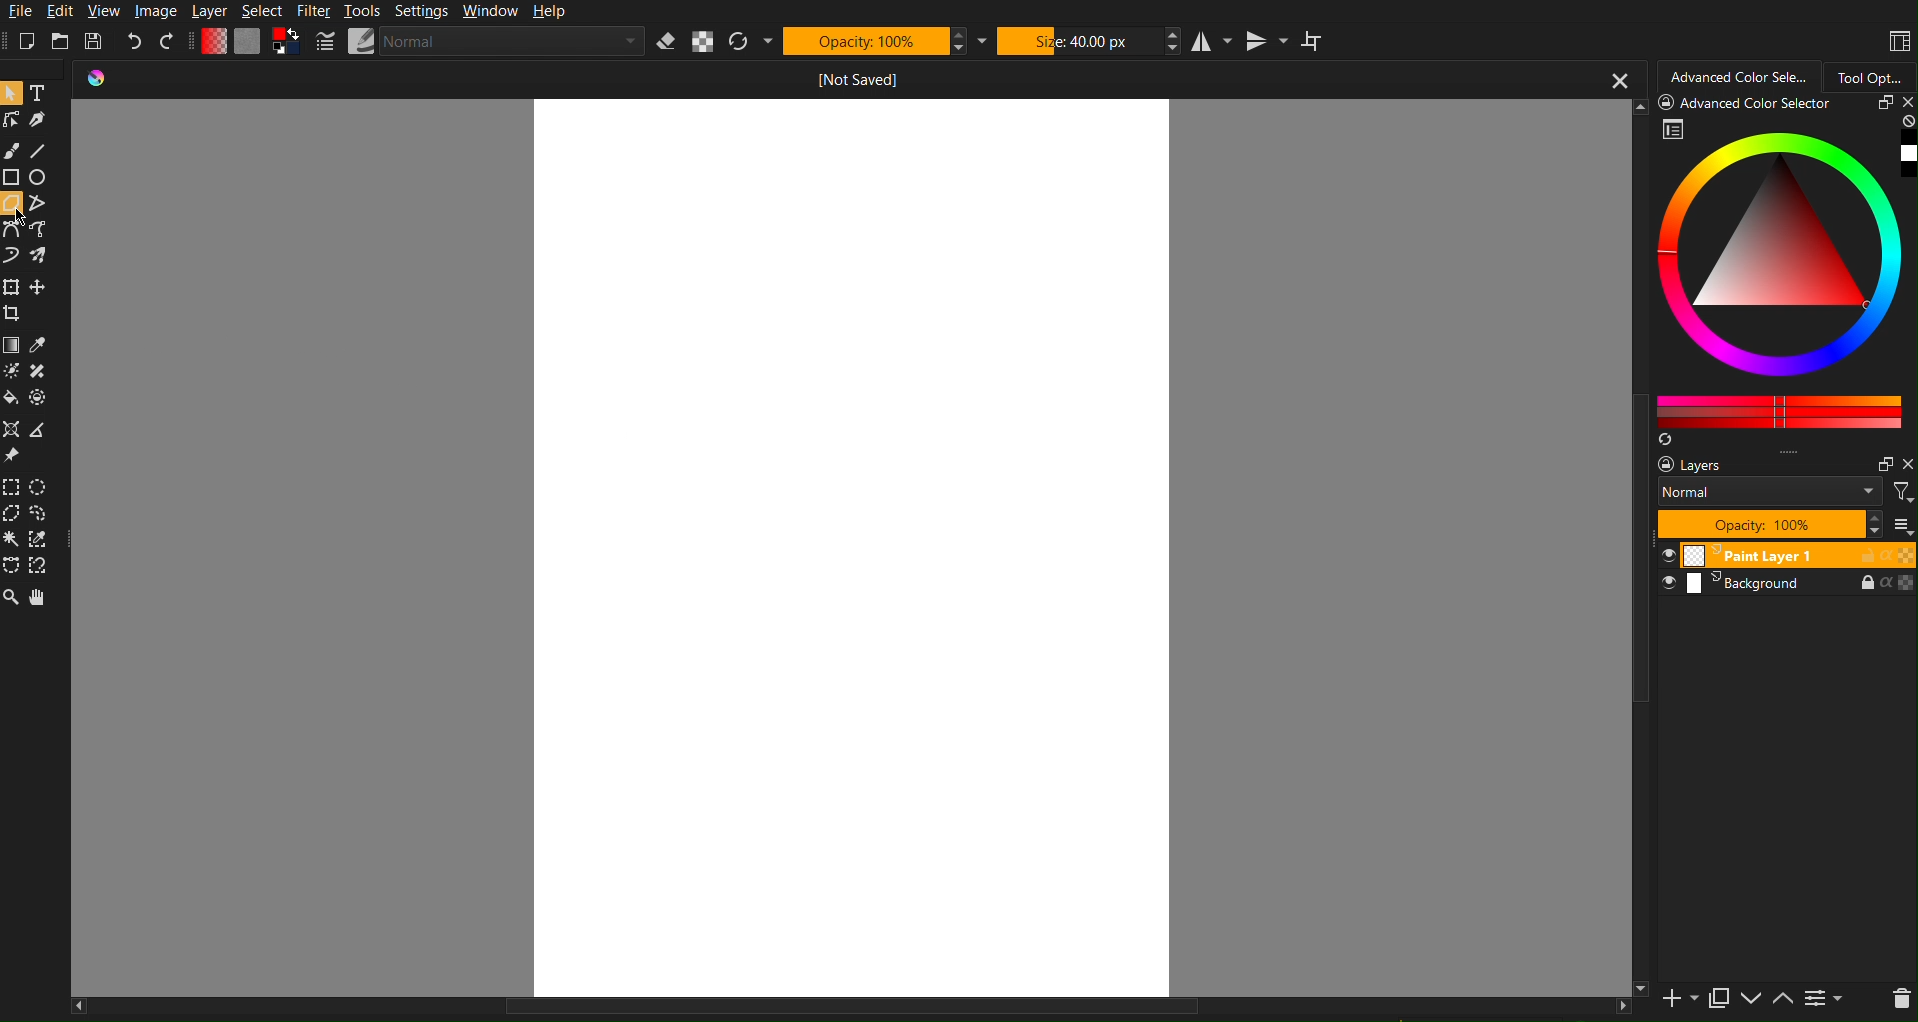 This screenshot has width=1918, height=1022. I want to click on Alpha, so click(703, 42).